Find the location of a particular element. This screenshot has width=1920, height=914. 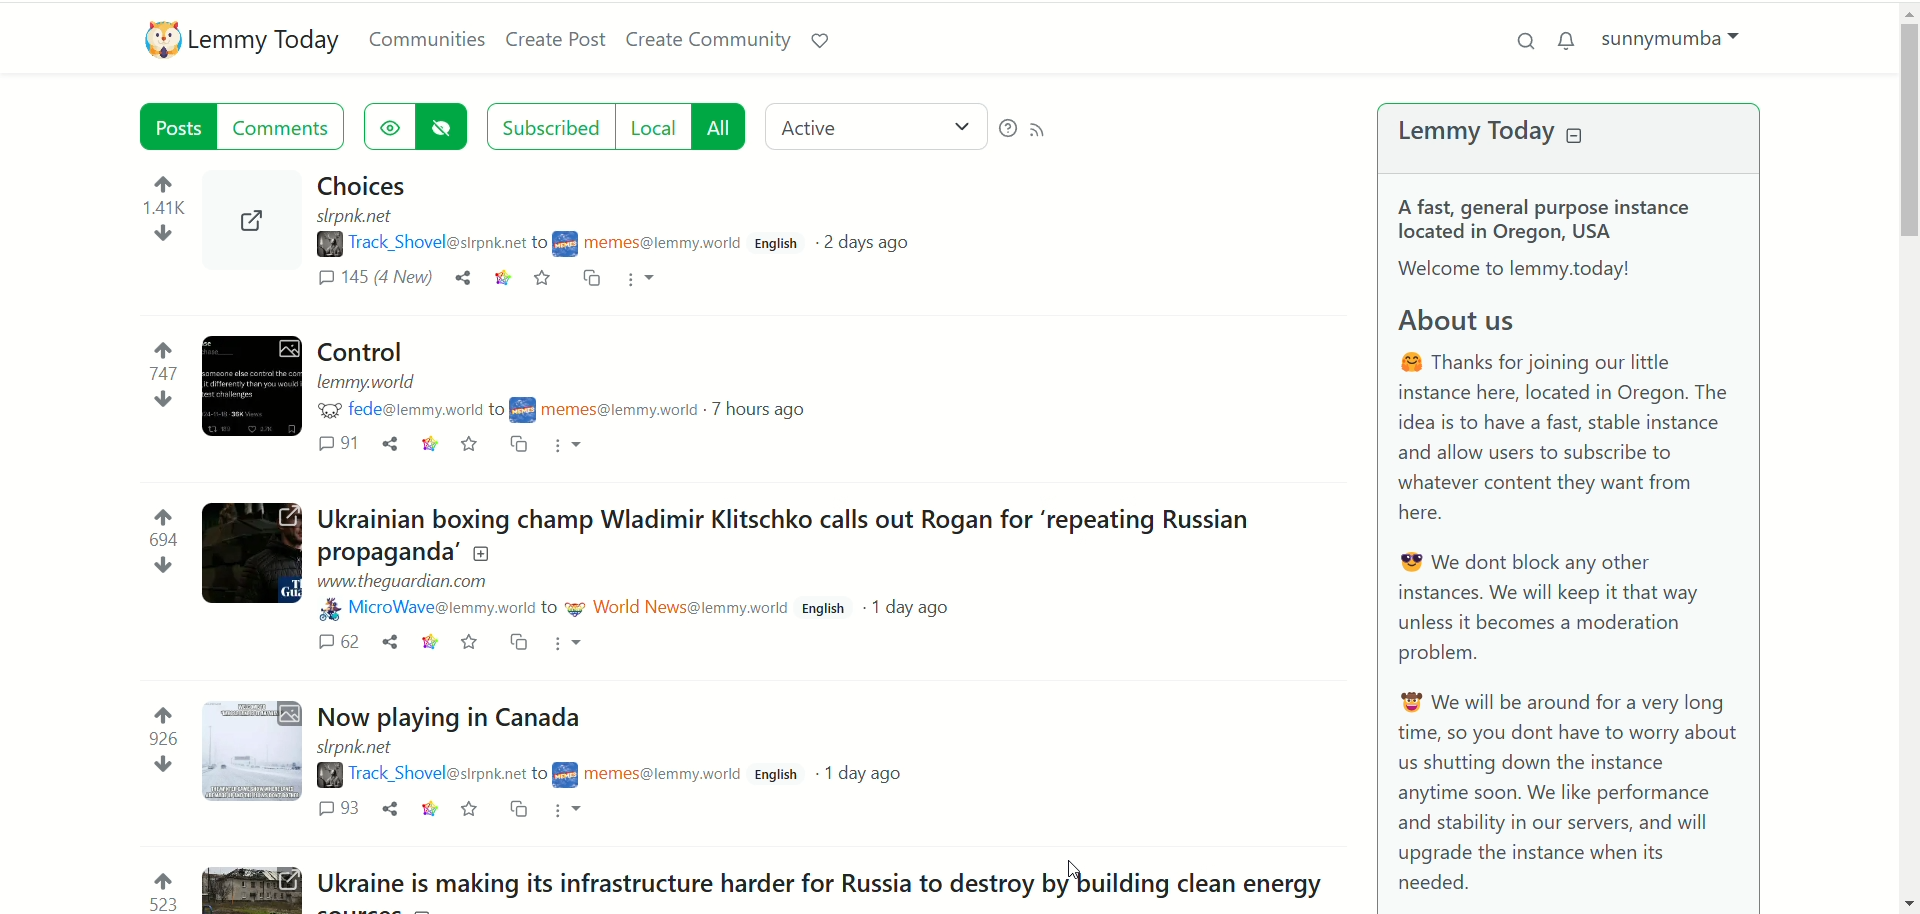

communities is located at coordinates (423, 40).